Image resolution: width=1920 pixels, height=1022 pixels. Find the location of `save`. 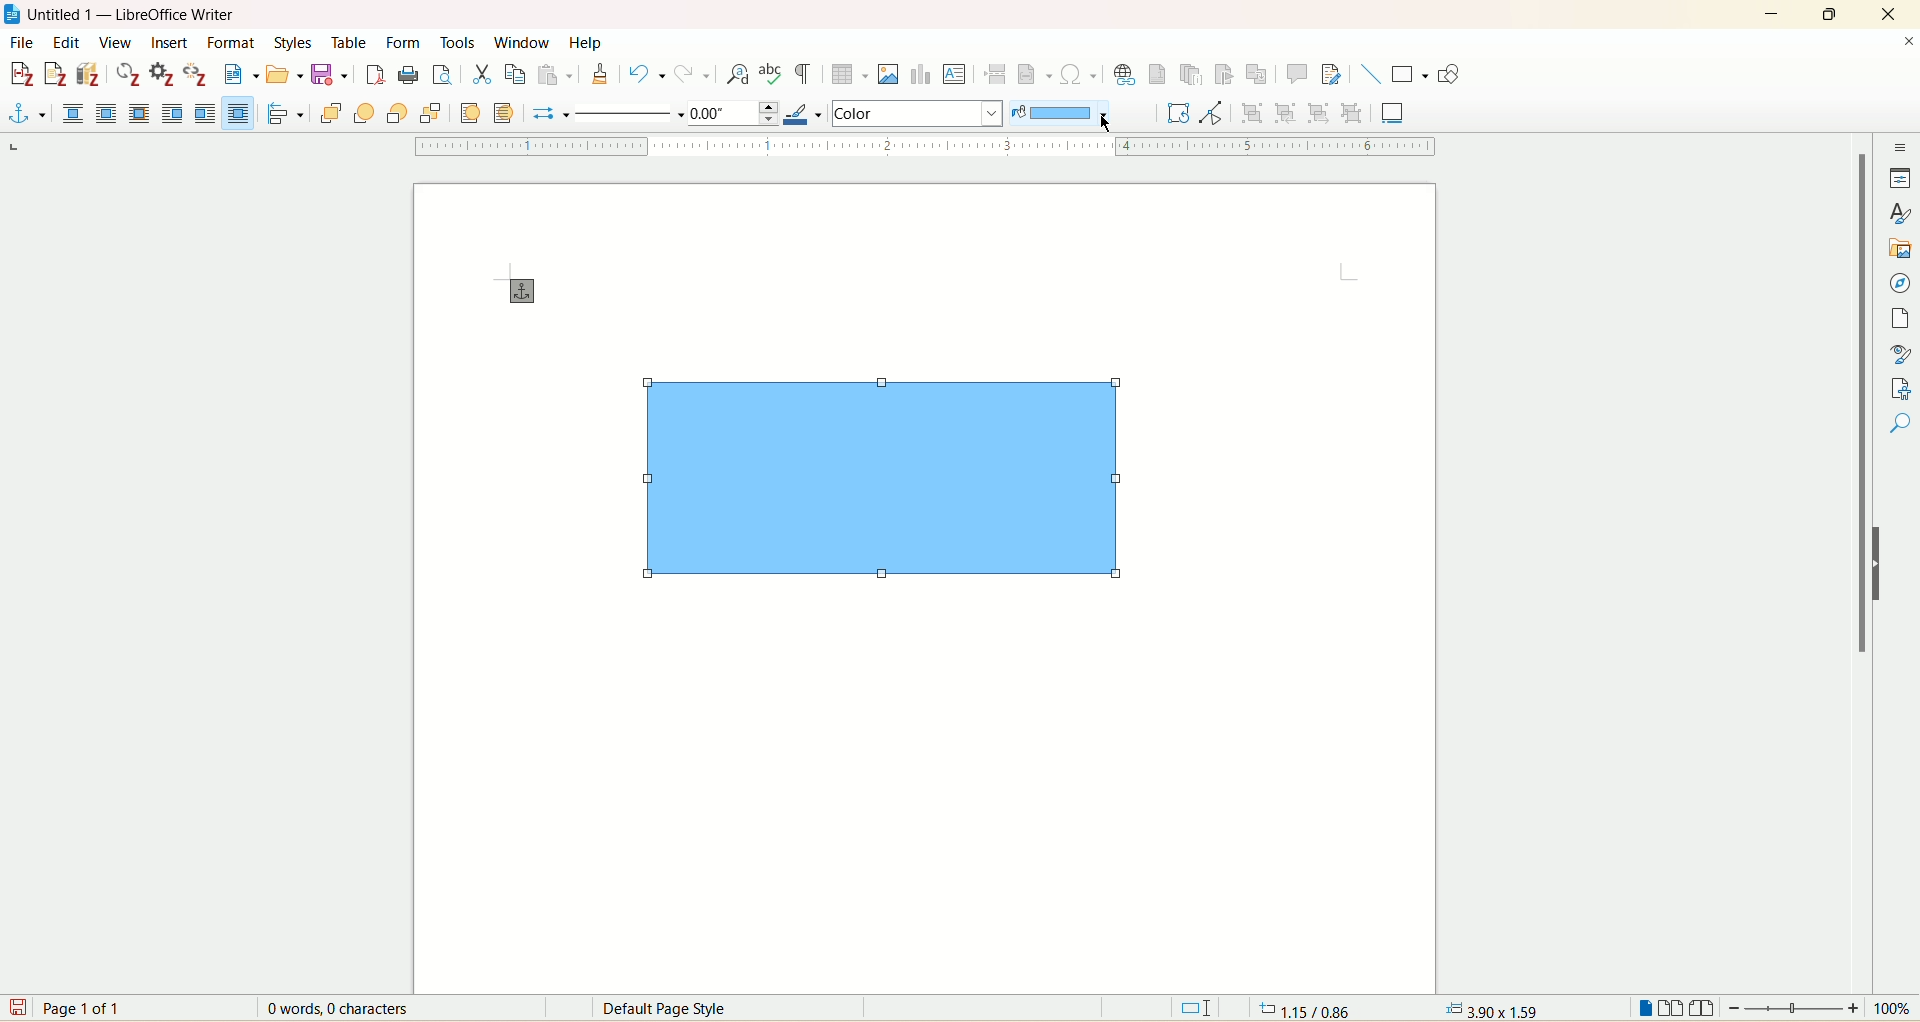

save is located at coordinates (17, 1007).